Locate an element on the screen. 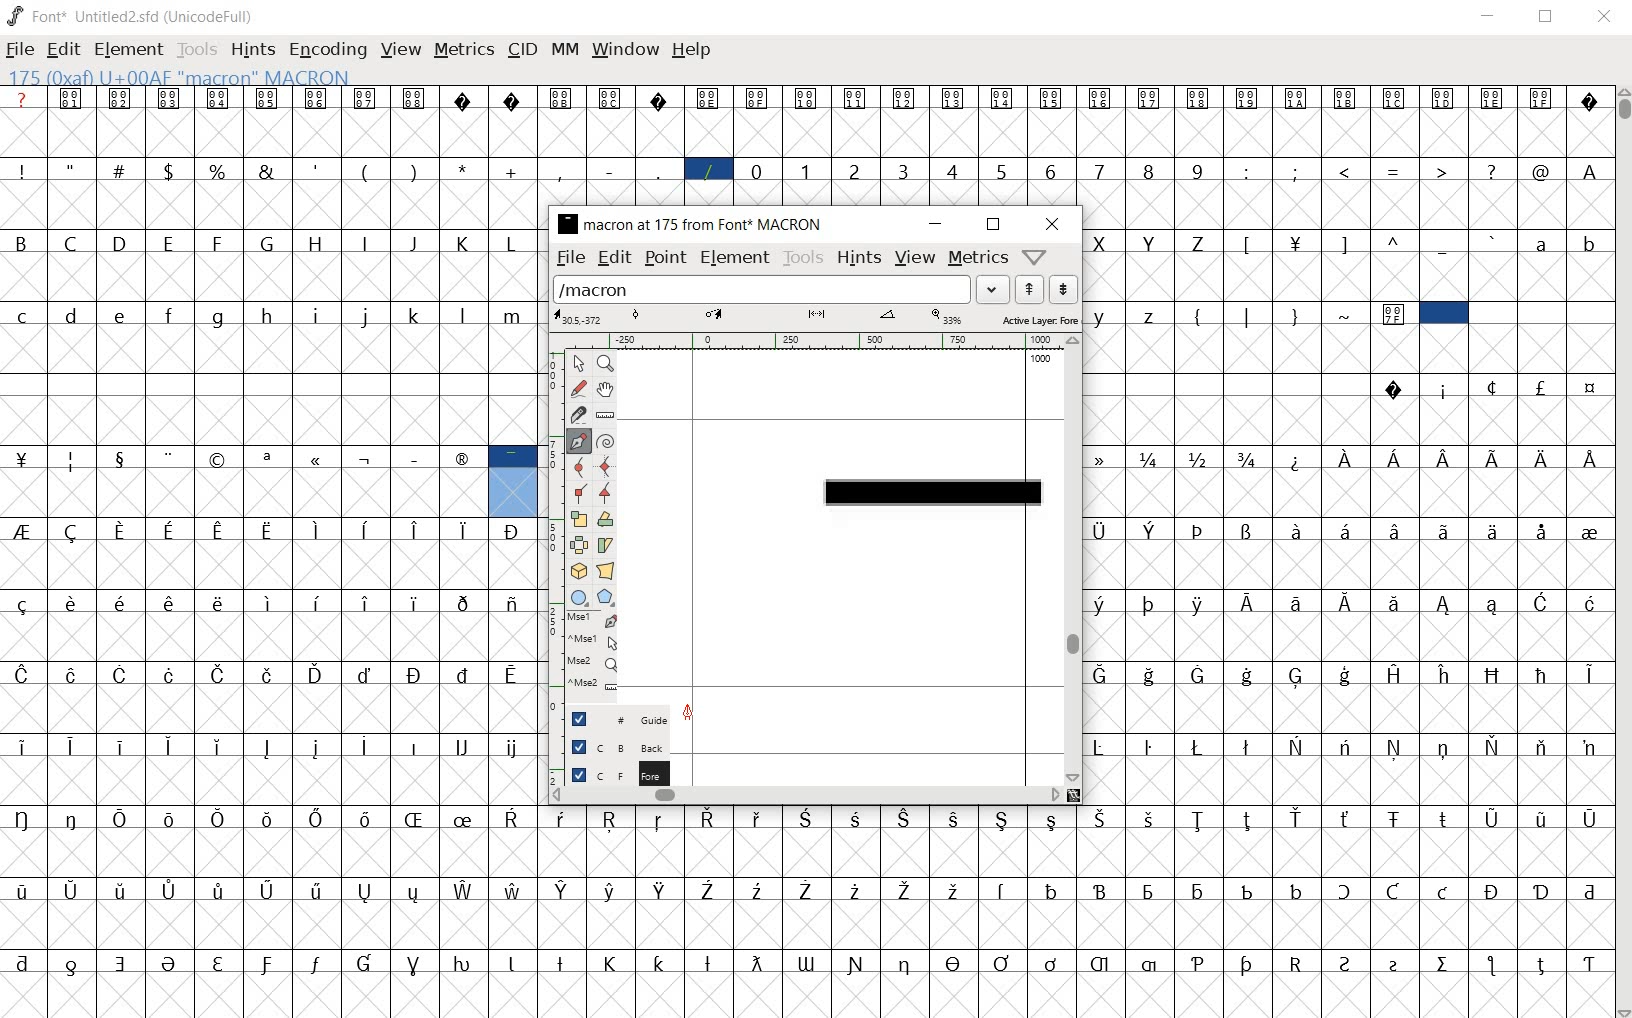  _ is located at coordinates (1444, 244).